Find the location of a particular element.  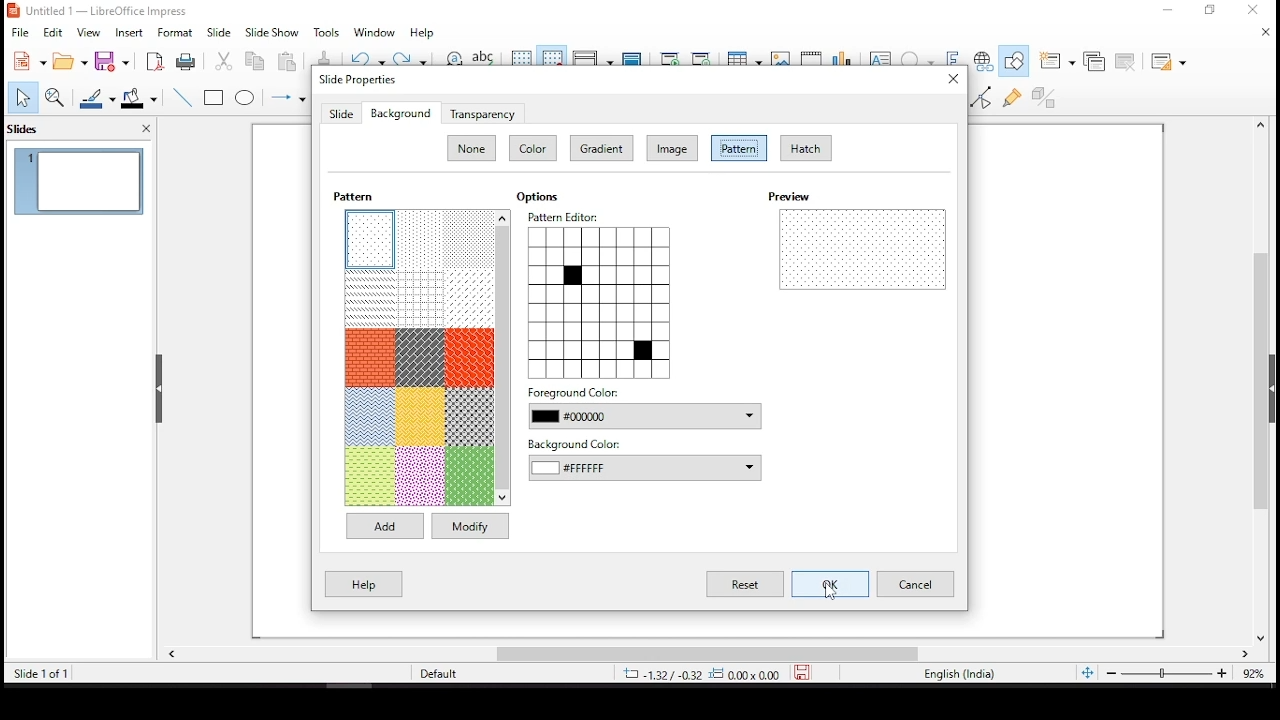

slides is located at coordinates (27, 130).